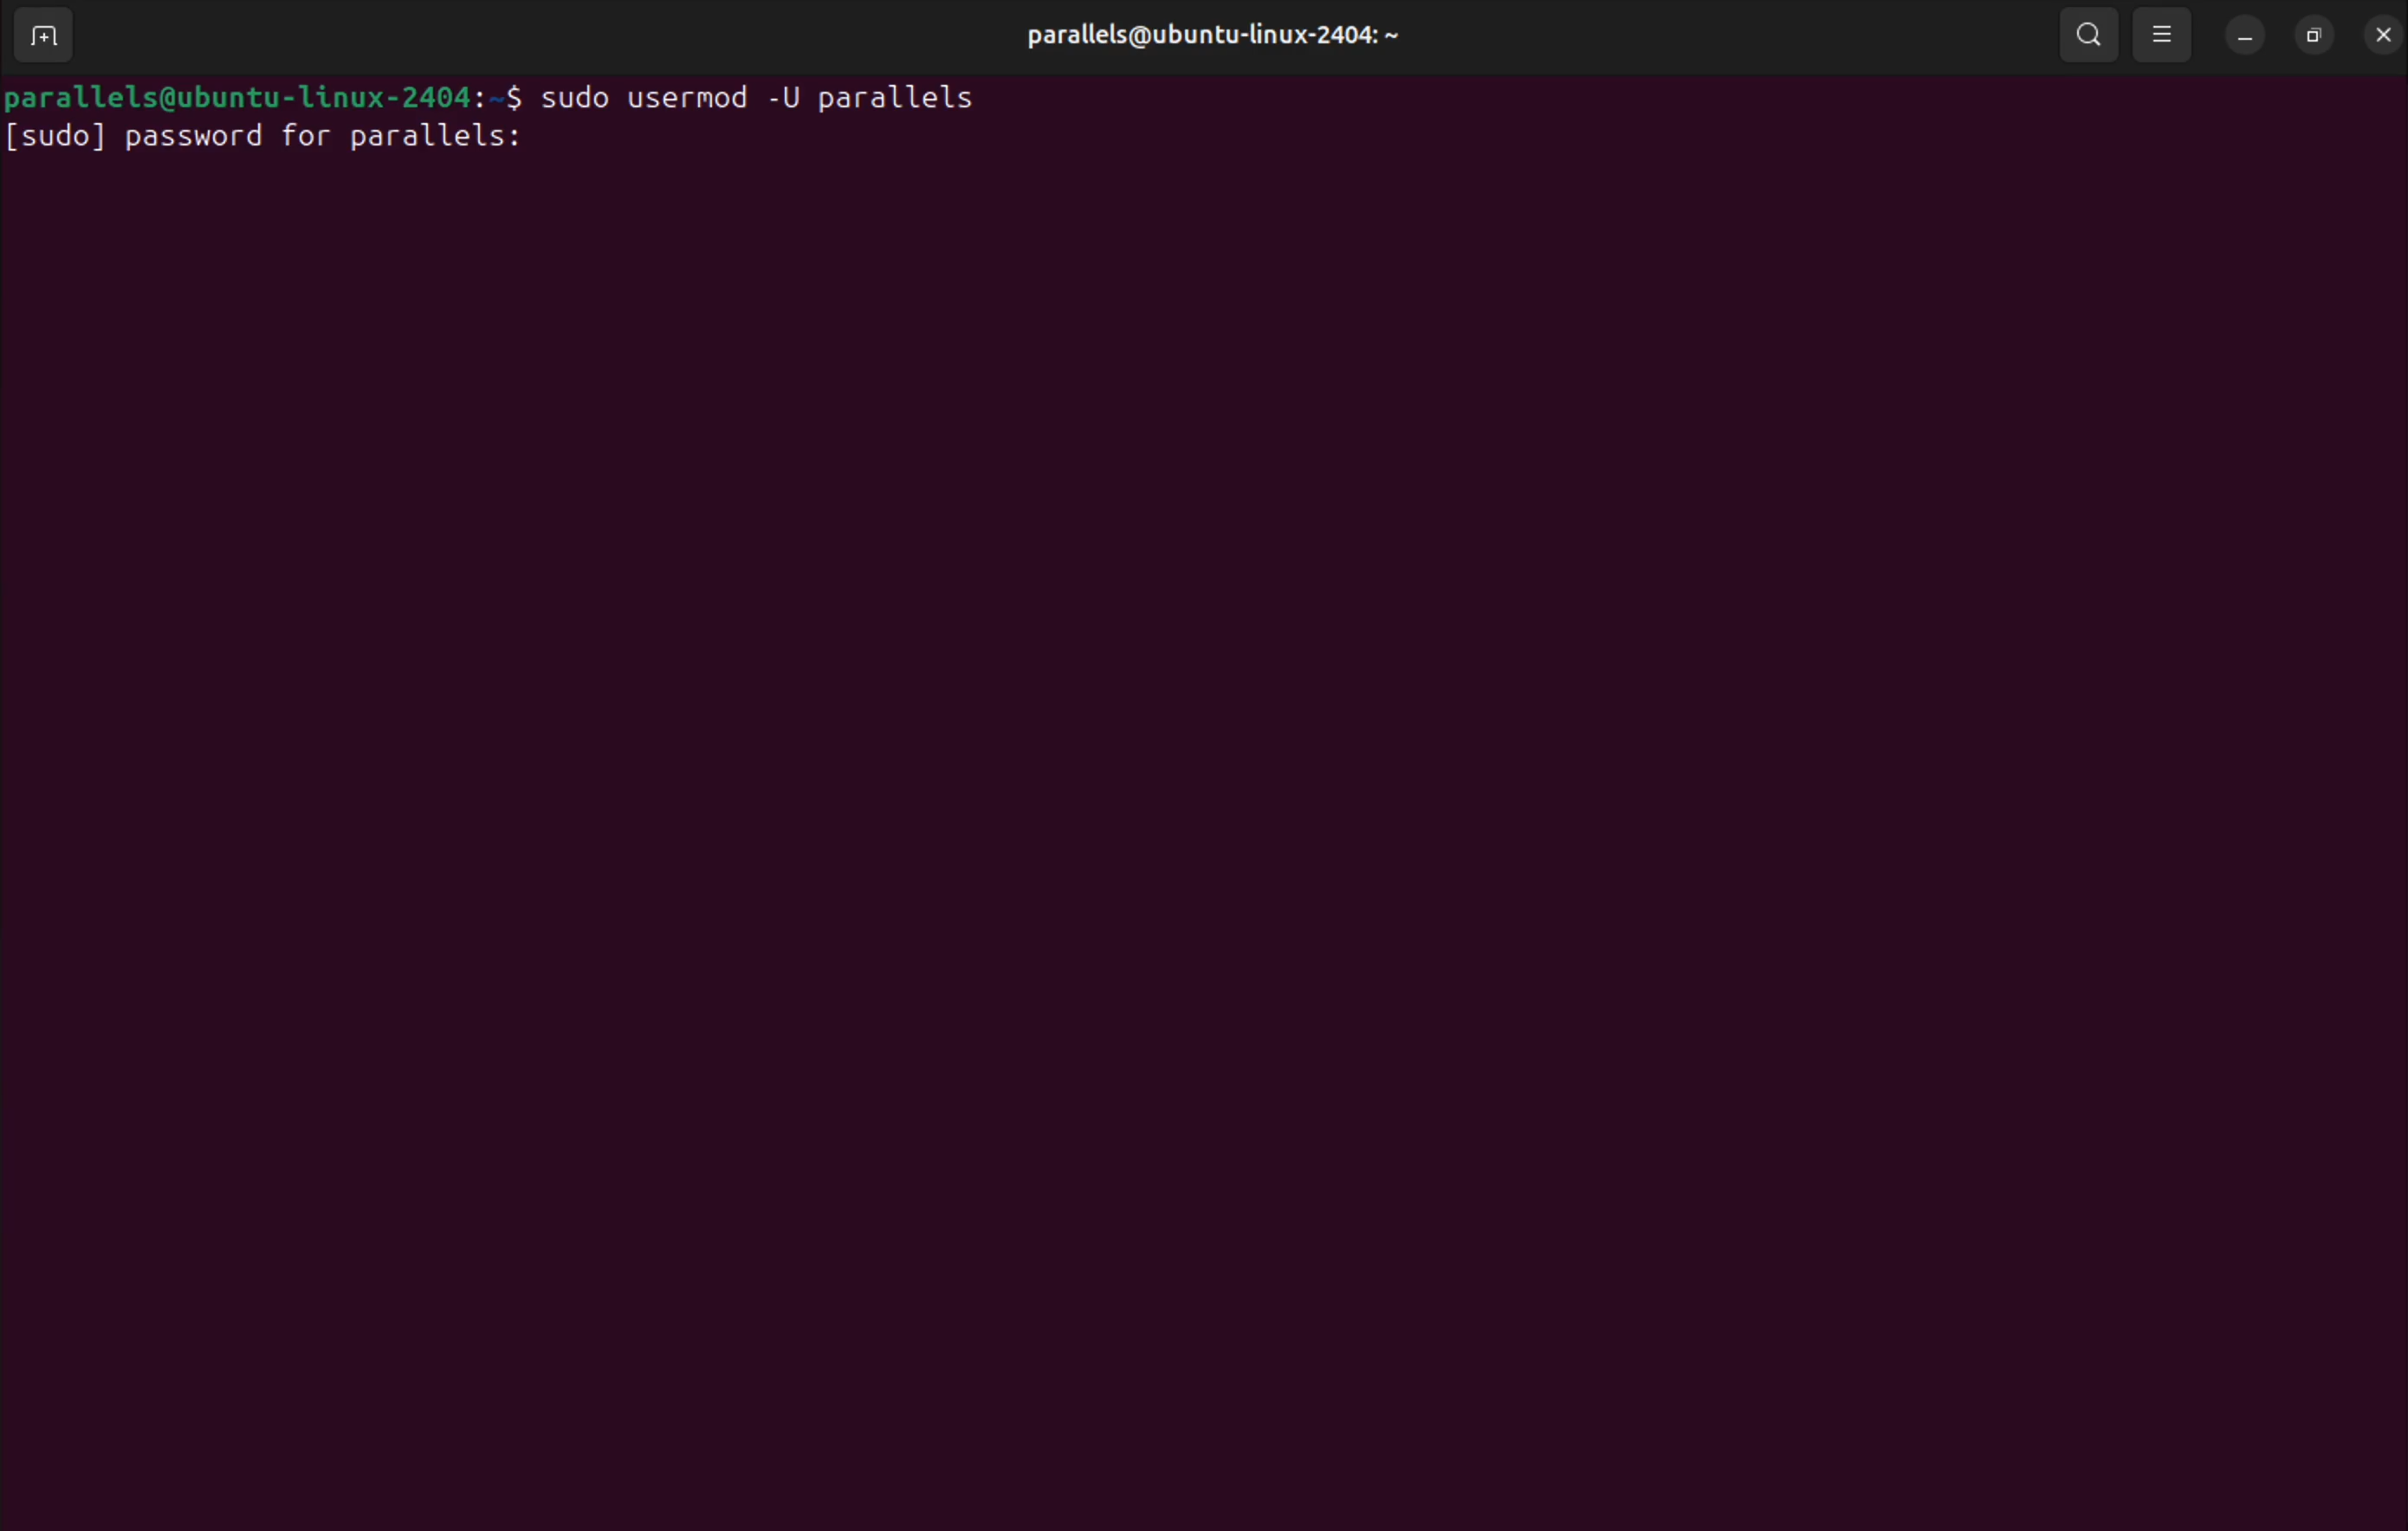 The image size is (2408, 1531). I want to click on minimize, so click(2247, 36).